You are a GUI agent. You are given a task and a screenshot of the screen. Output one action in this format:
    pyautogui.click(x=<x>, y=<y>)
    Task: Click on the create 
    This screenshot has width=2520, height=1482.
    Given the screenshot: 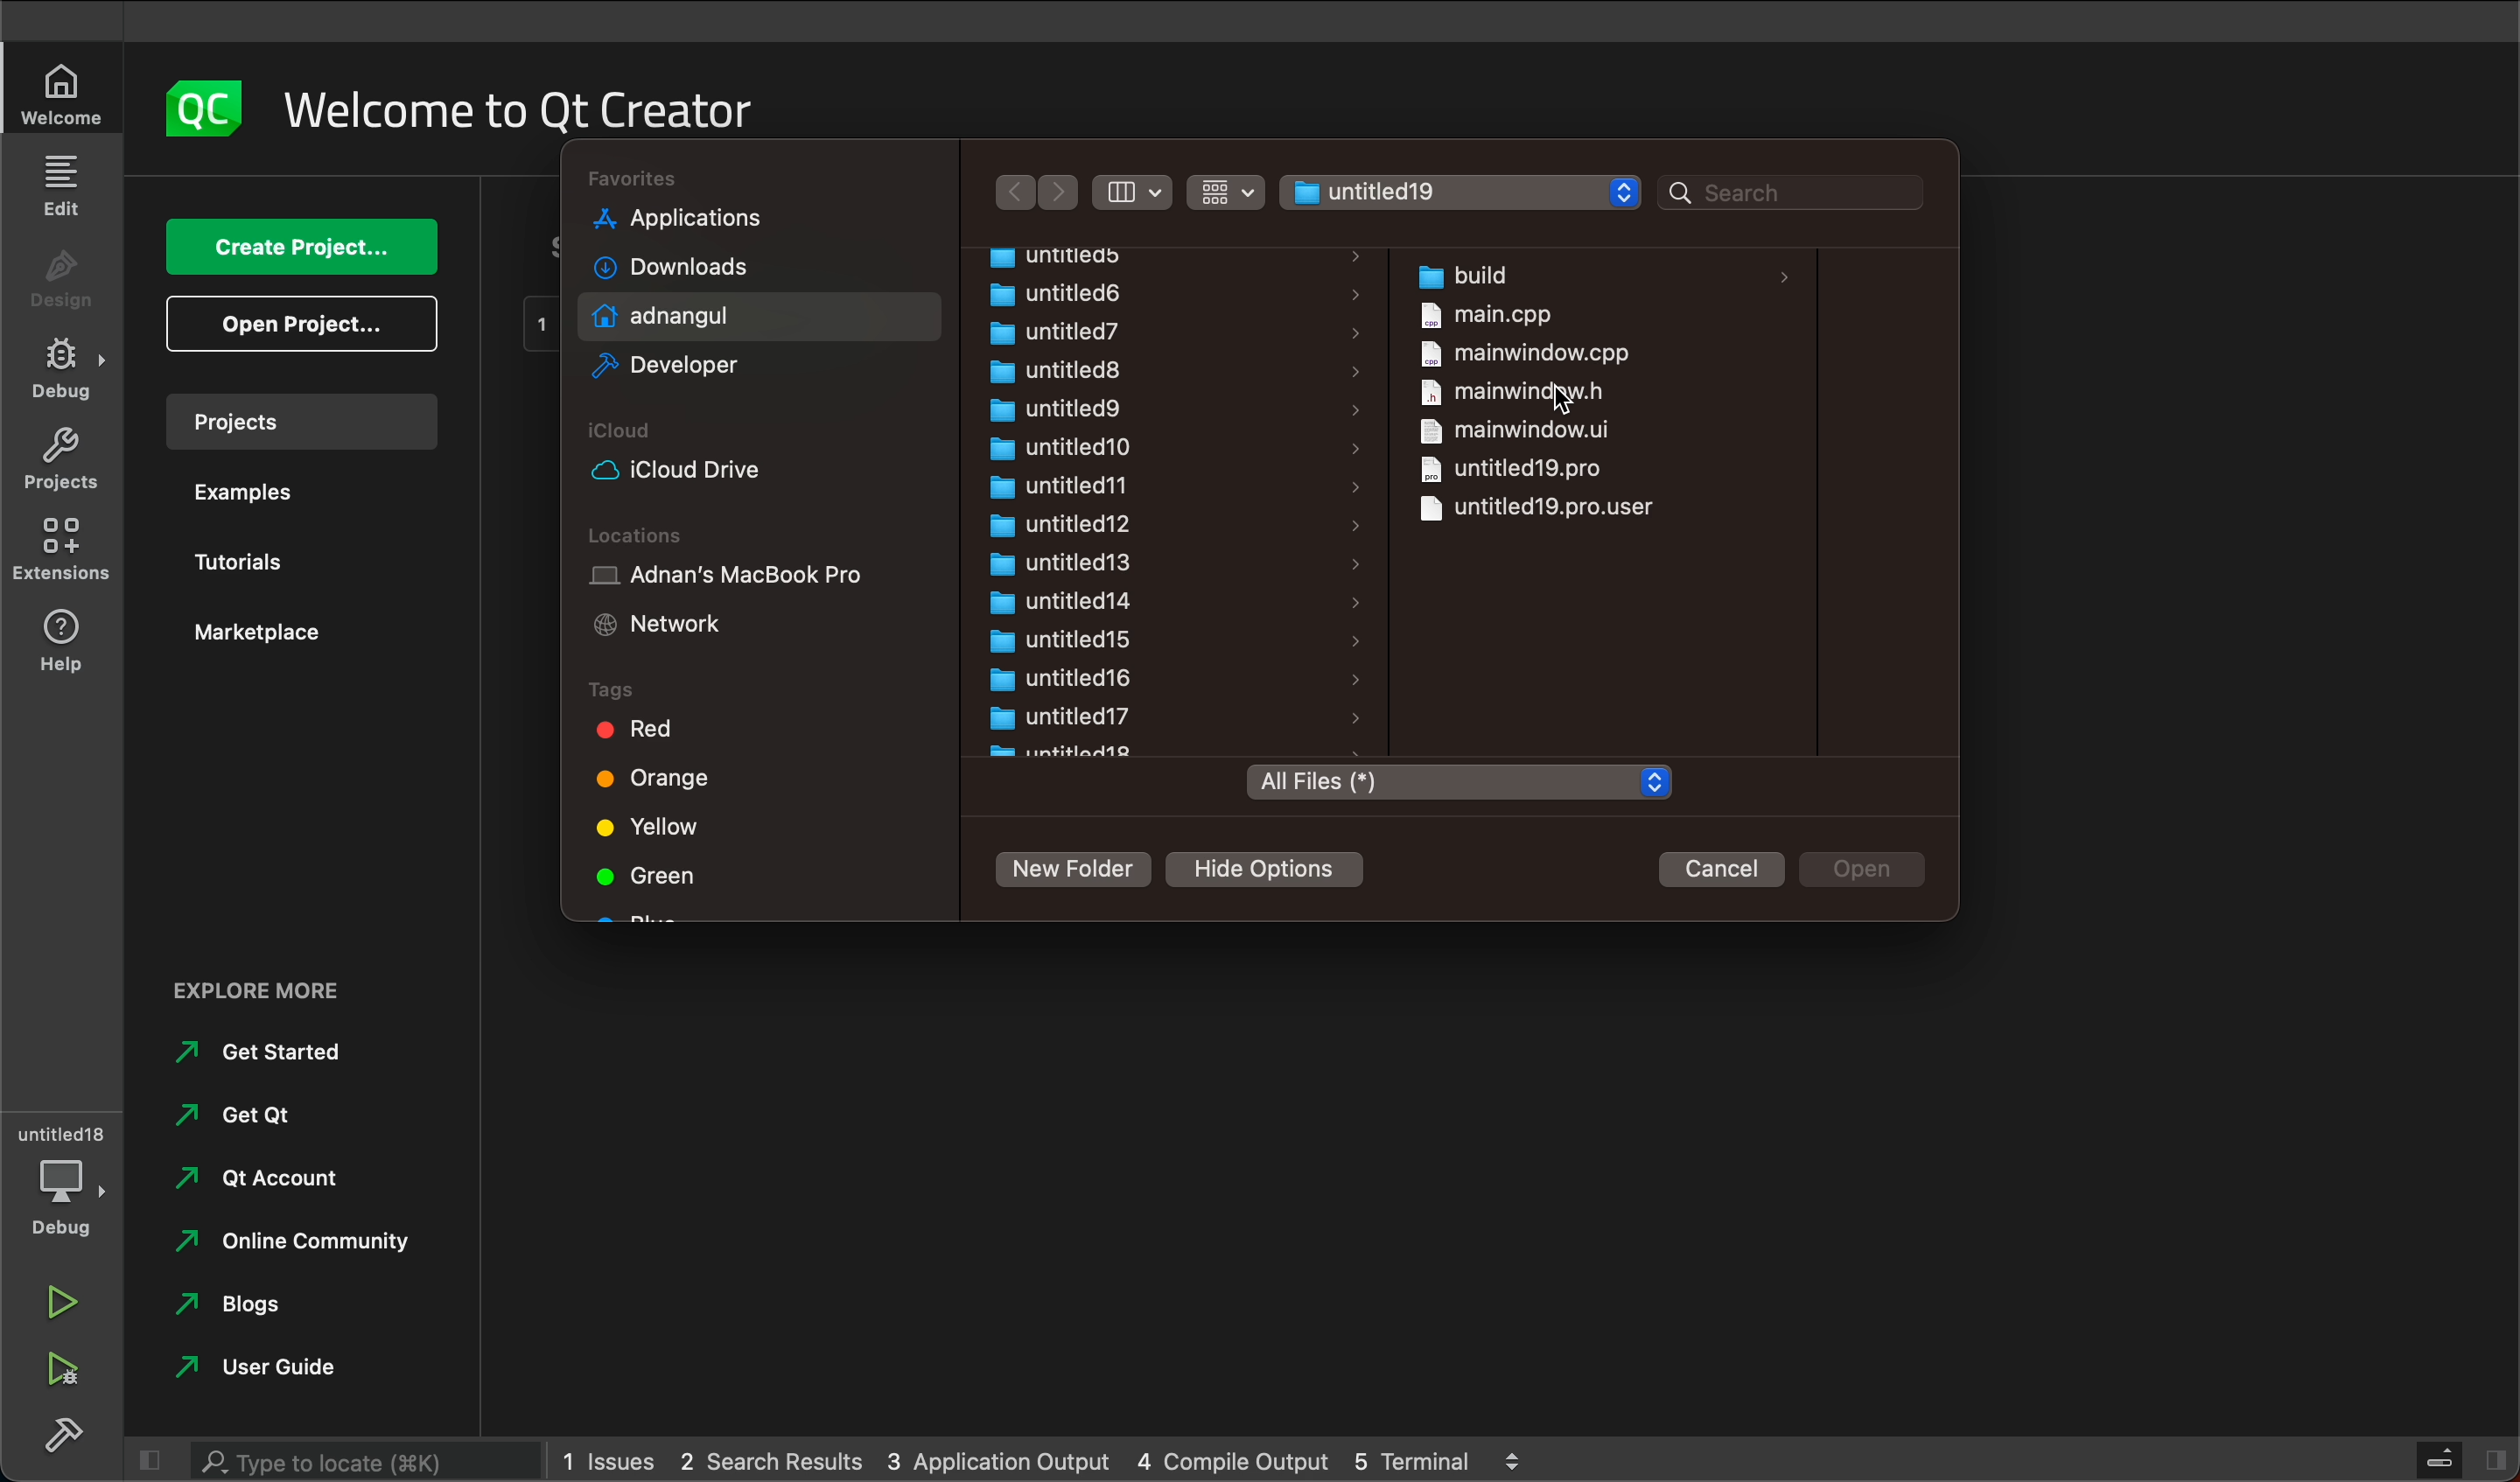 What is the action you would take?
    pyautogui.click(x=306, y=243)
    